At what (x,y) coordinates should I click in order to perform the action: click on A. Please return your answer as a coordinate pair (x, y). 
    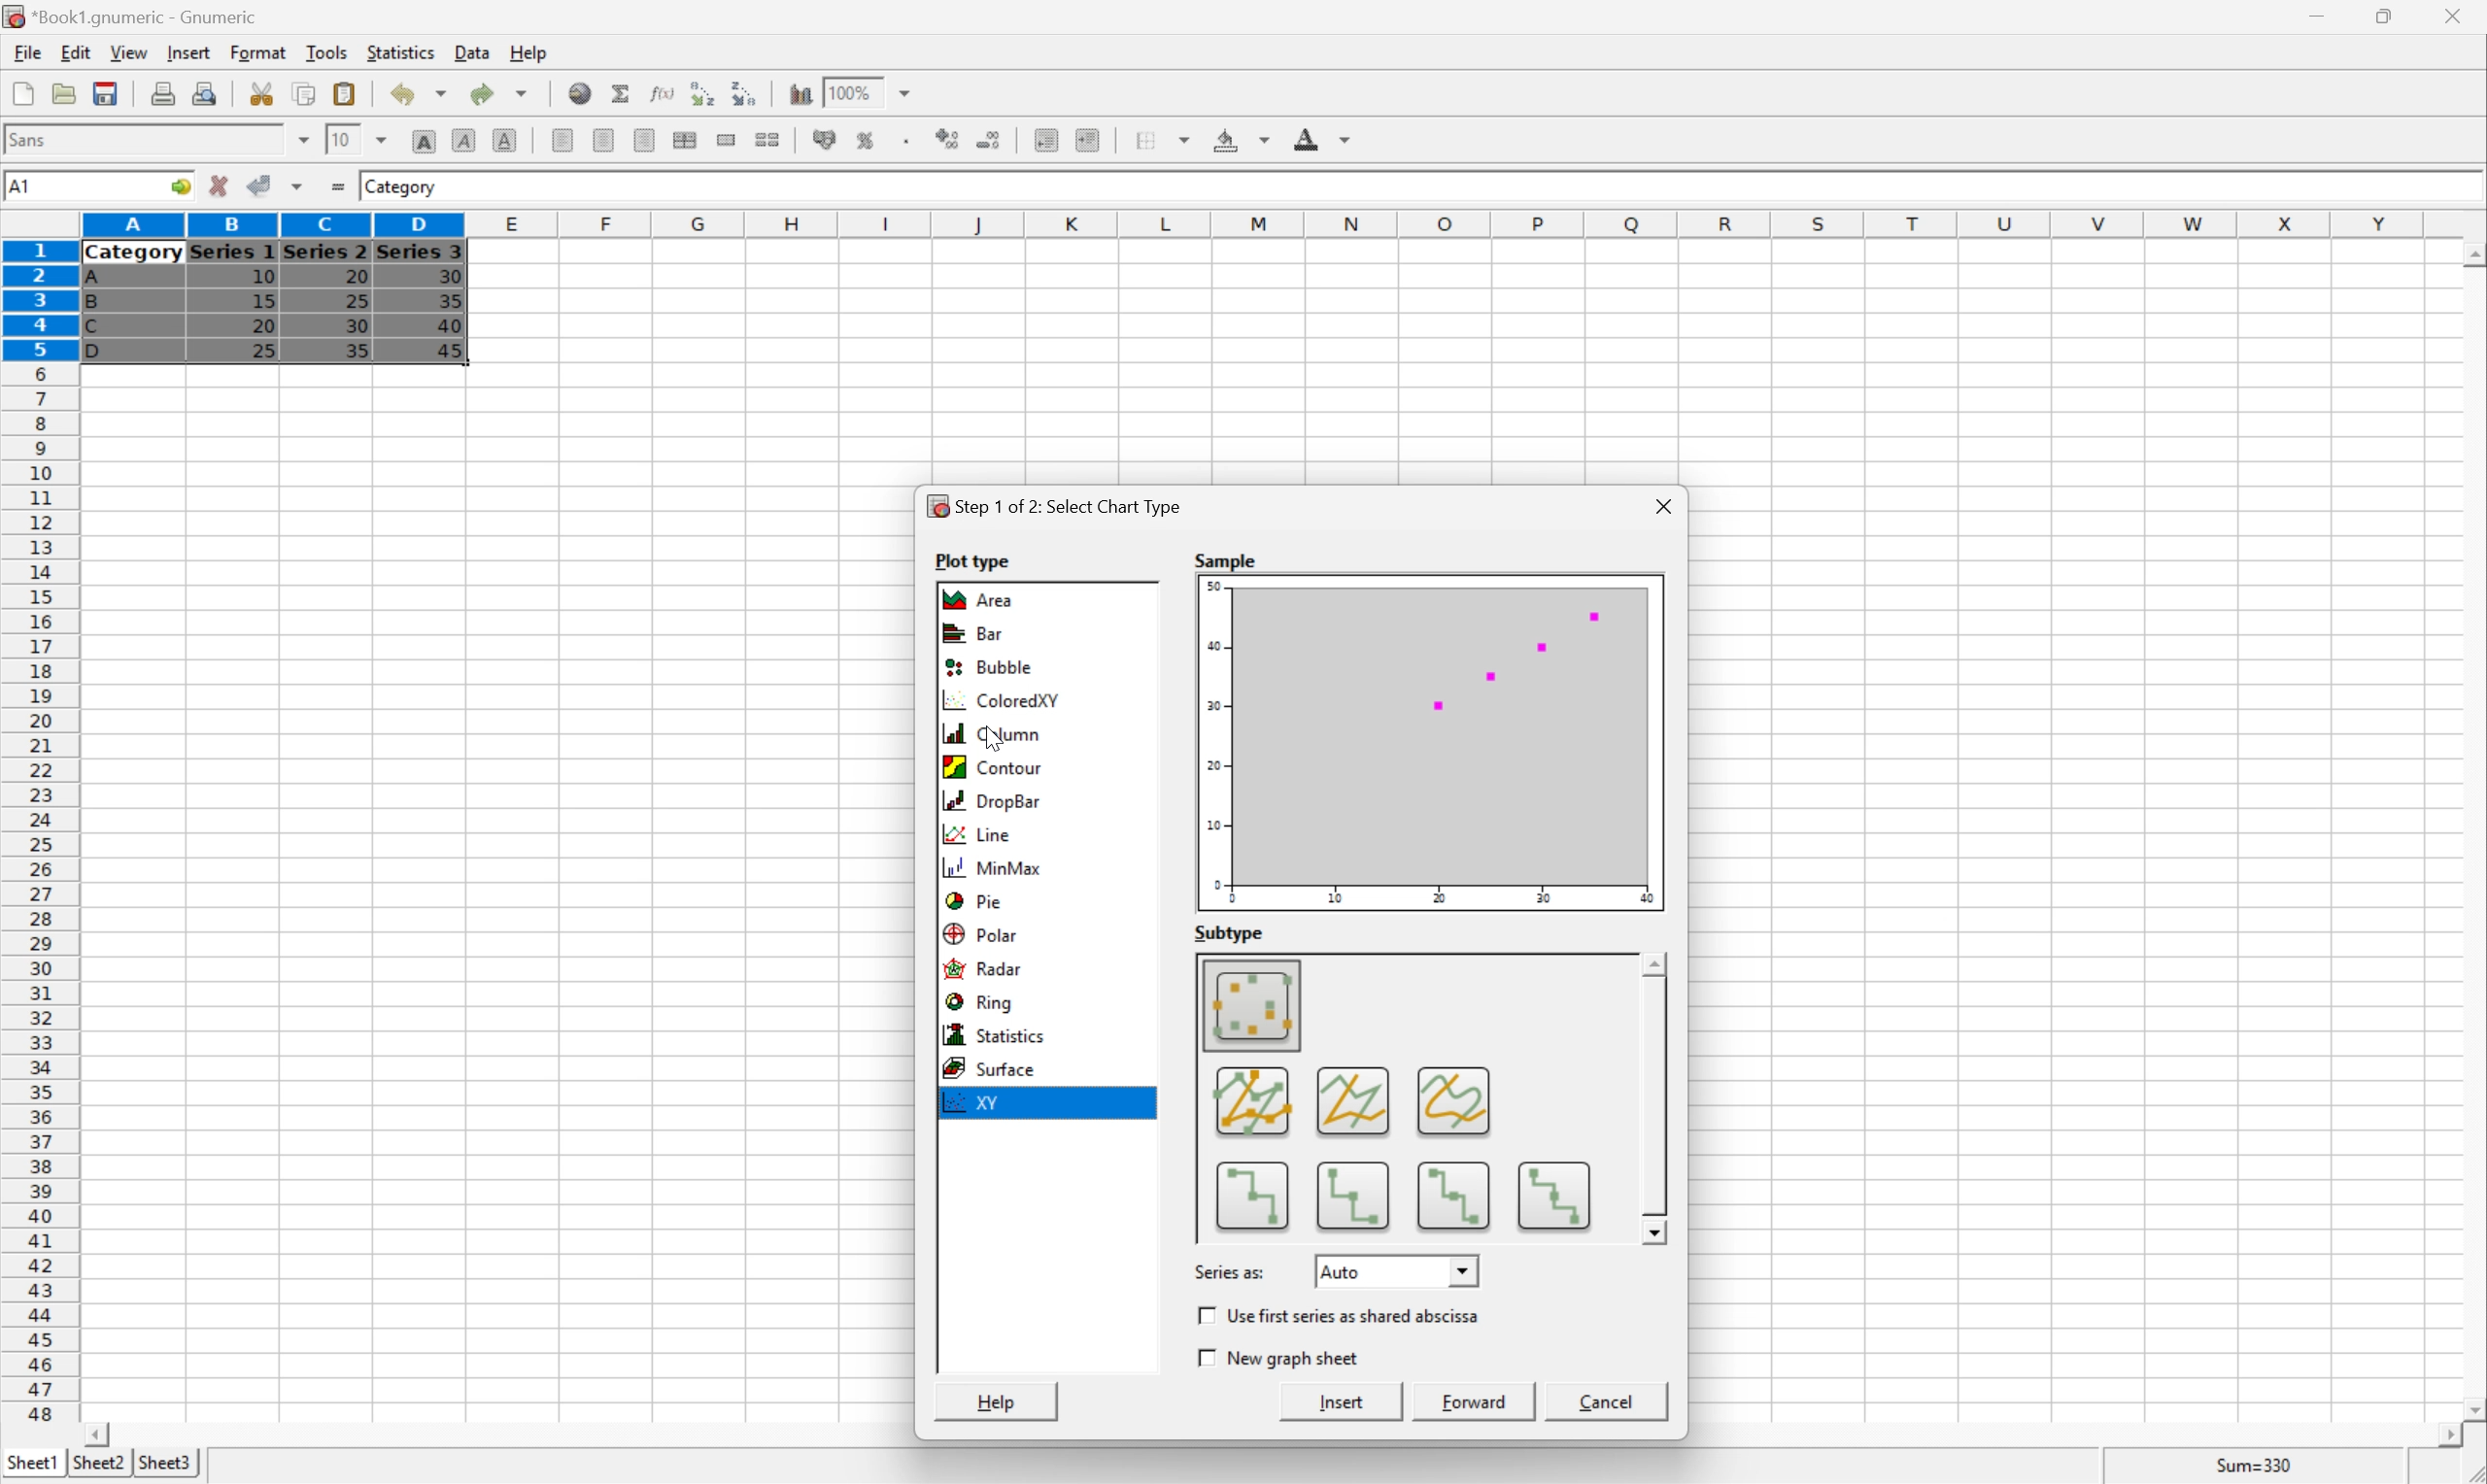
    Looking at the image, I should click on (95, 280).